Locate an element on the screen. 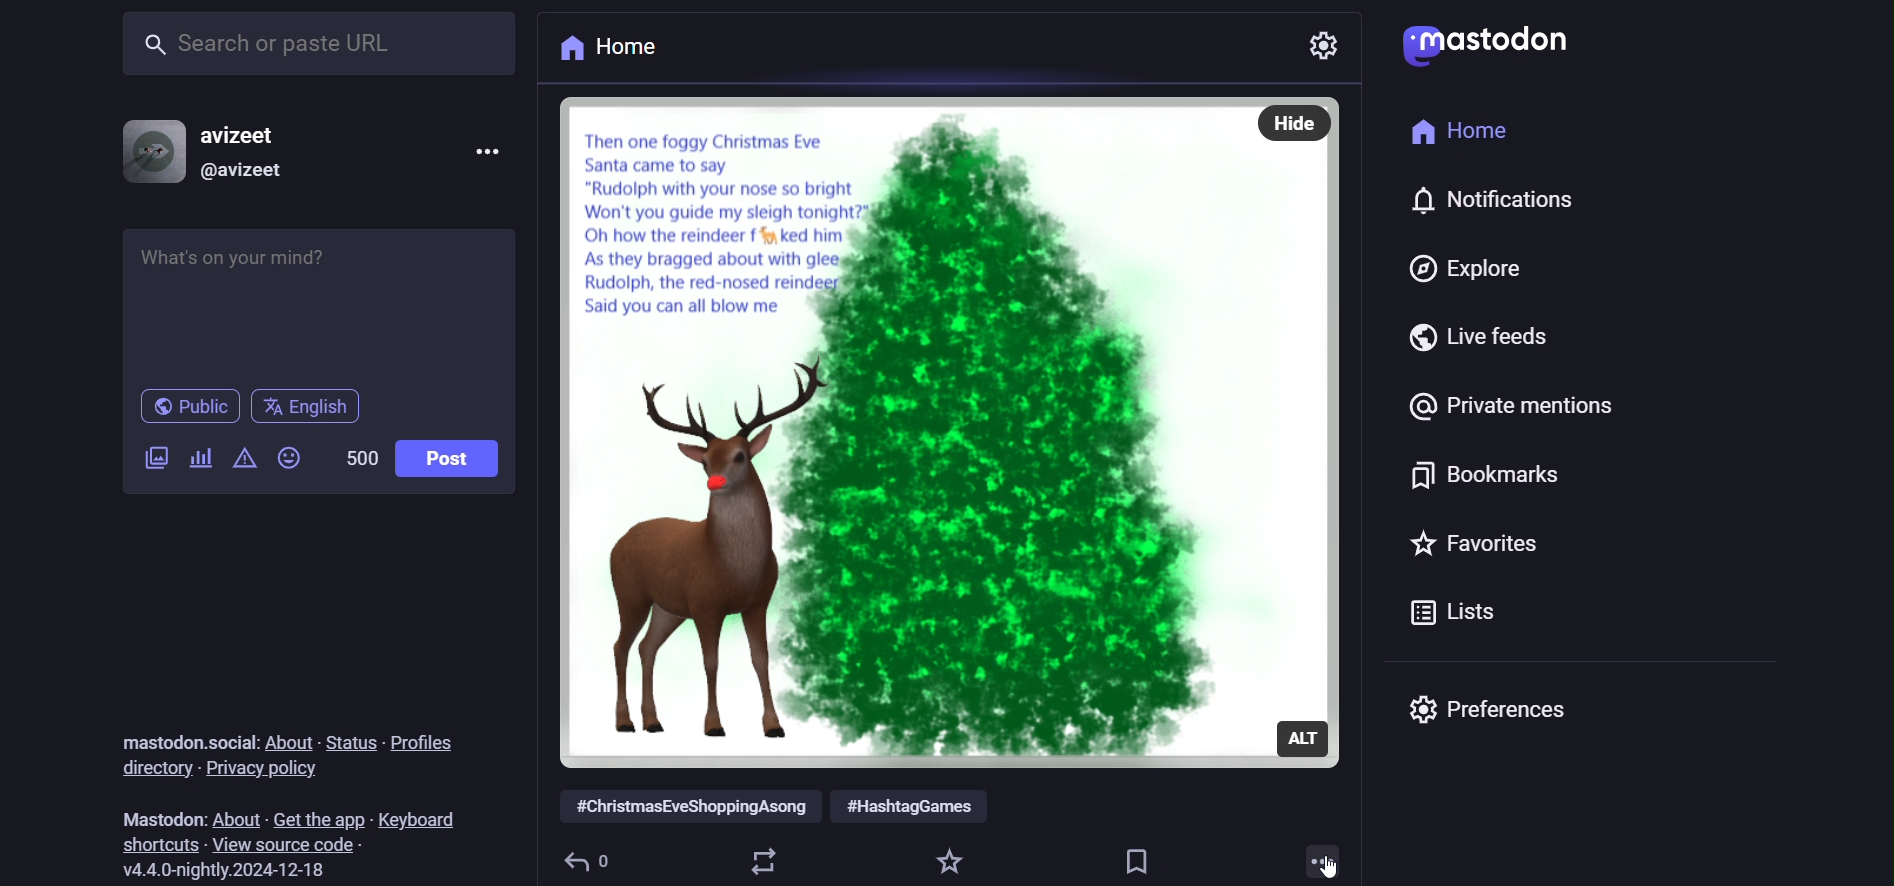 This screenshot has width=1894, height=886. public is located at coordinates (188, 406).